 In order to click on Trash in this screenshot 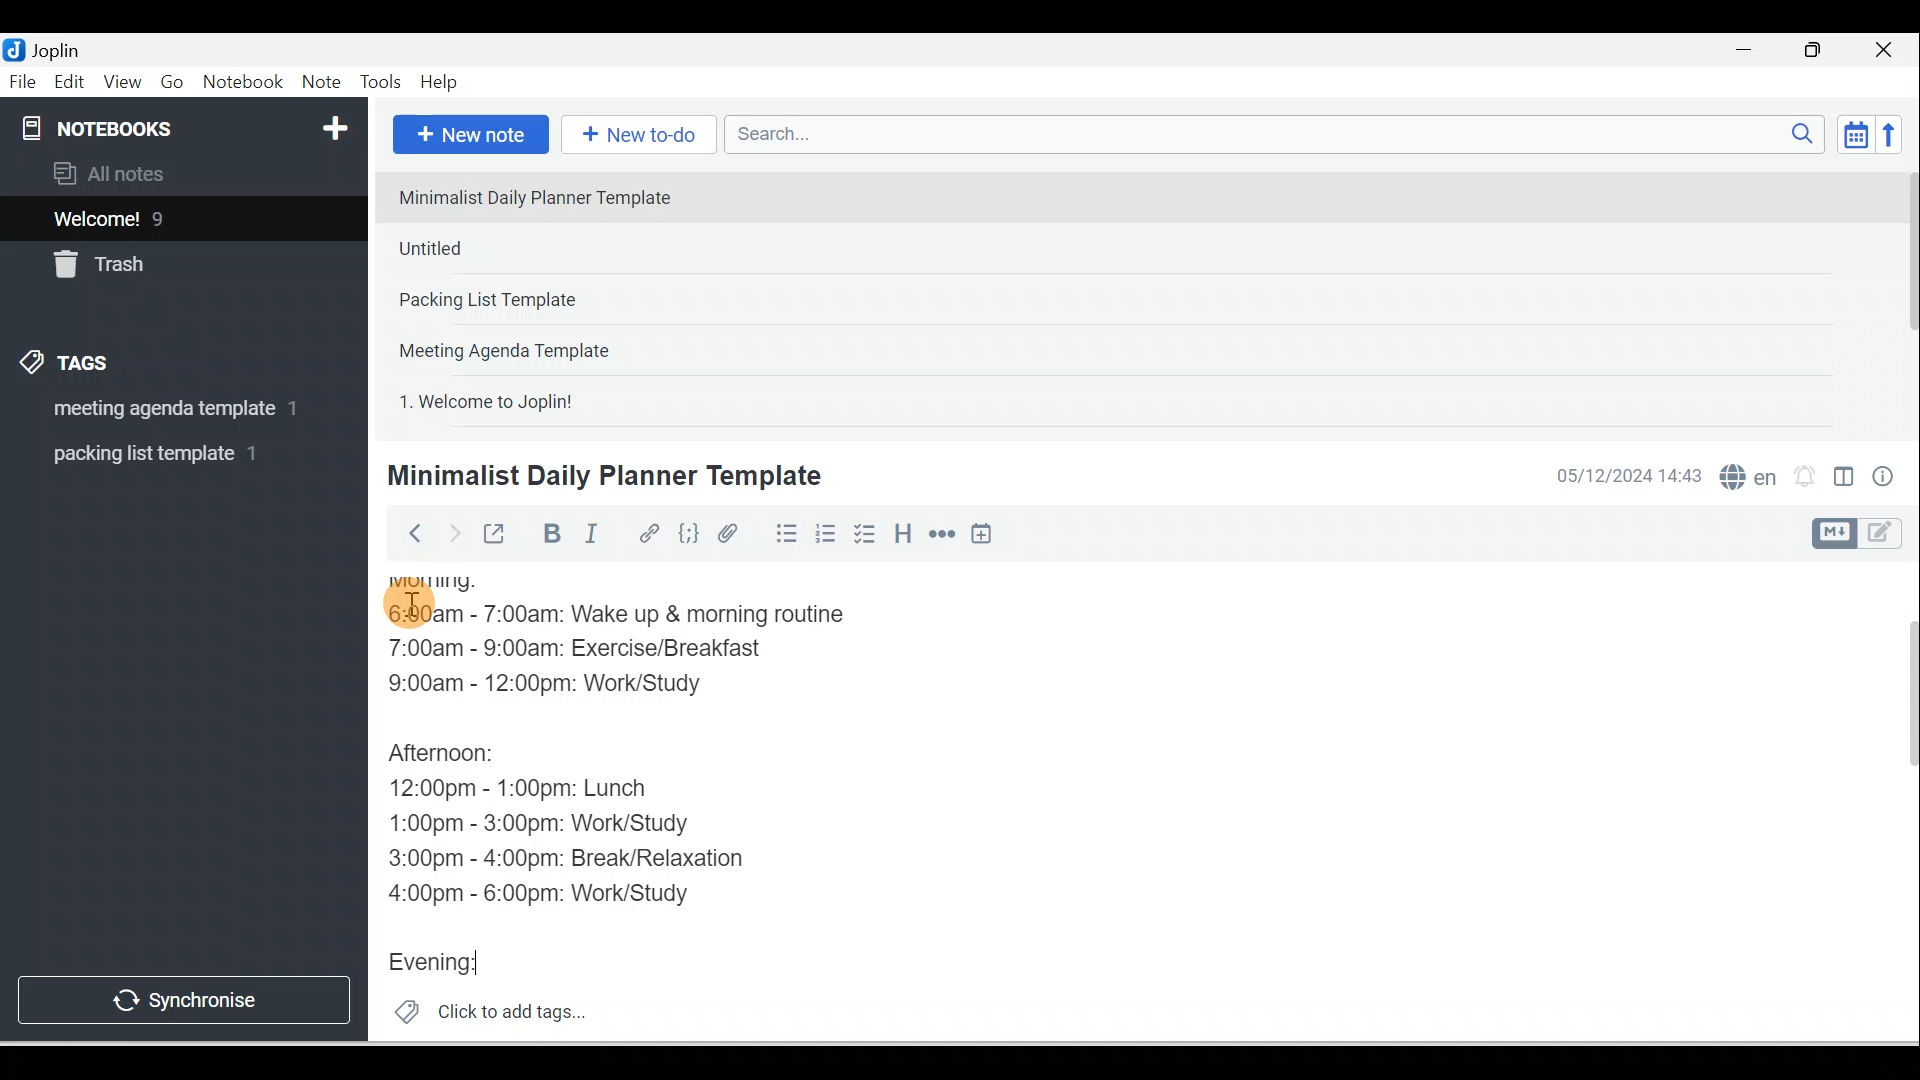, I will do `click(147, 259)`.